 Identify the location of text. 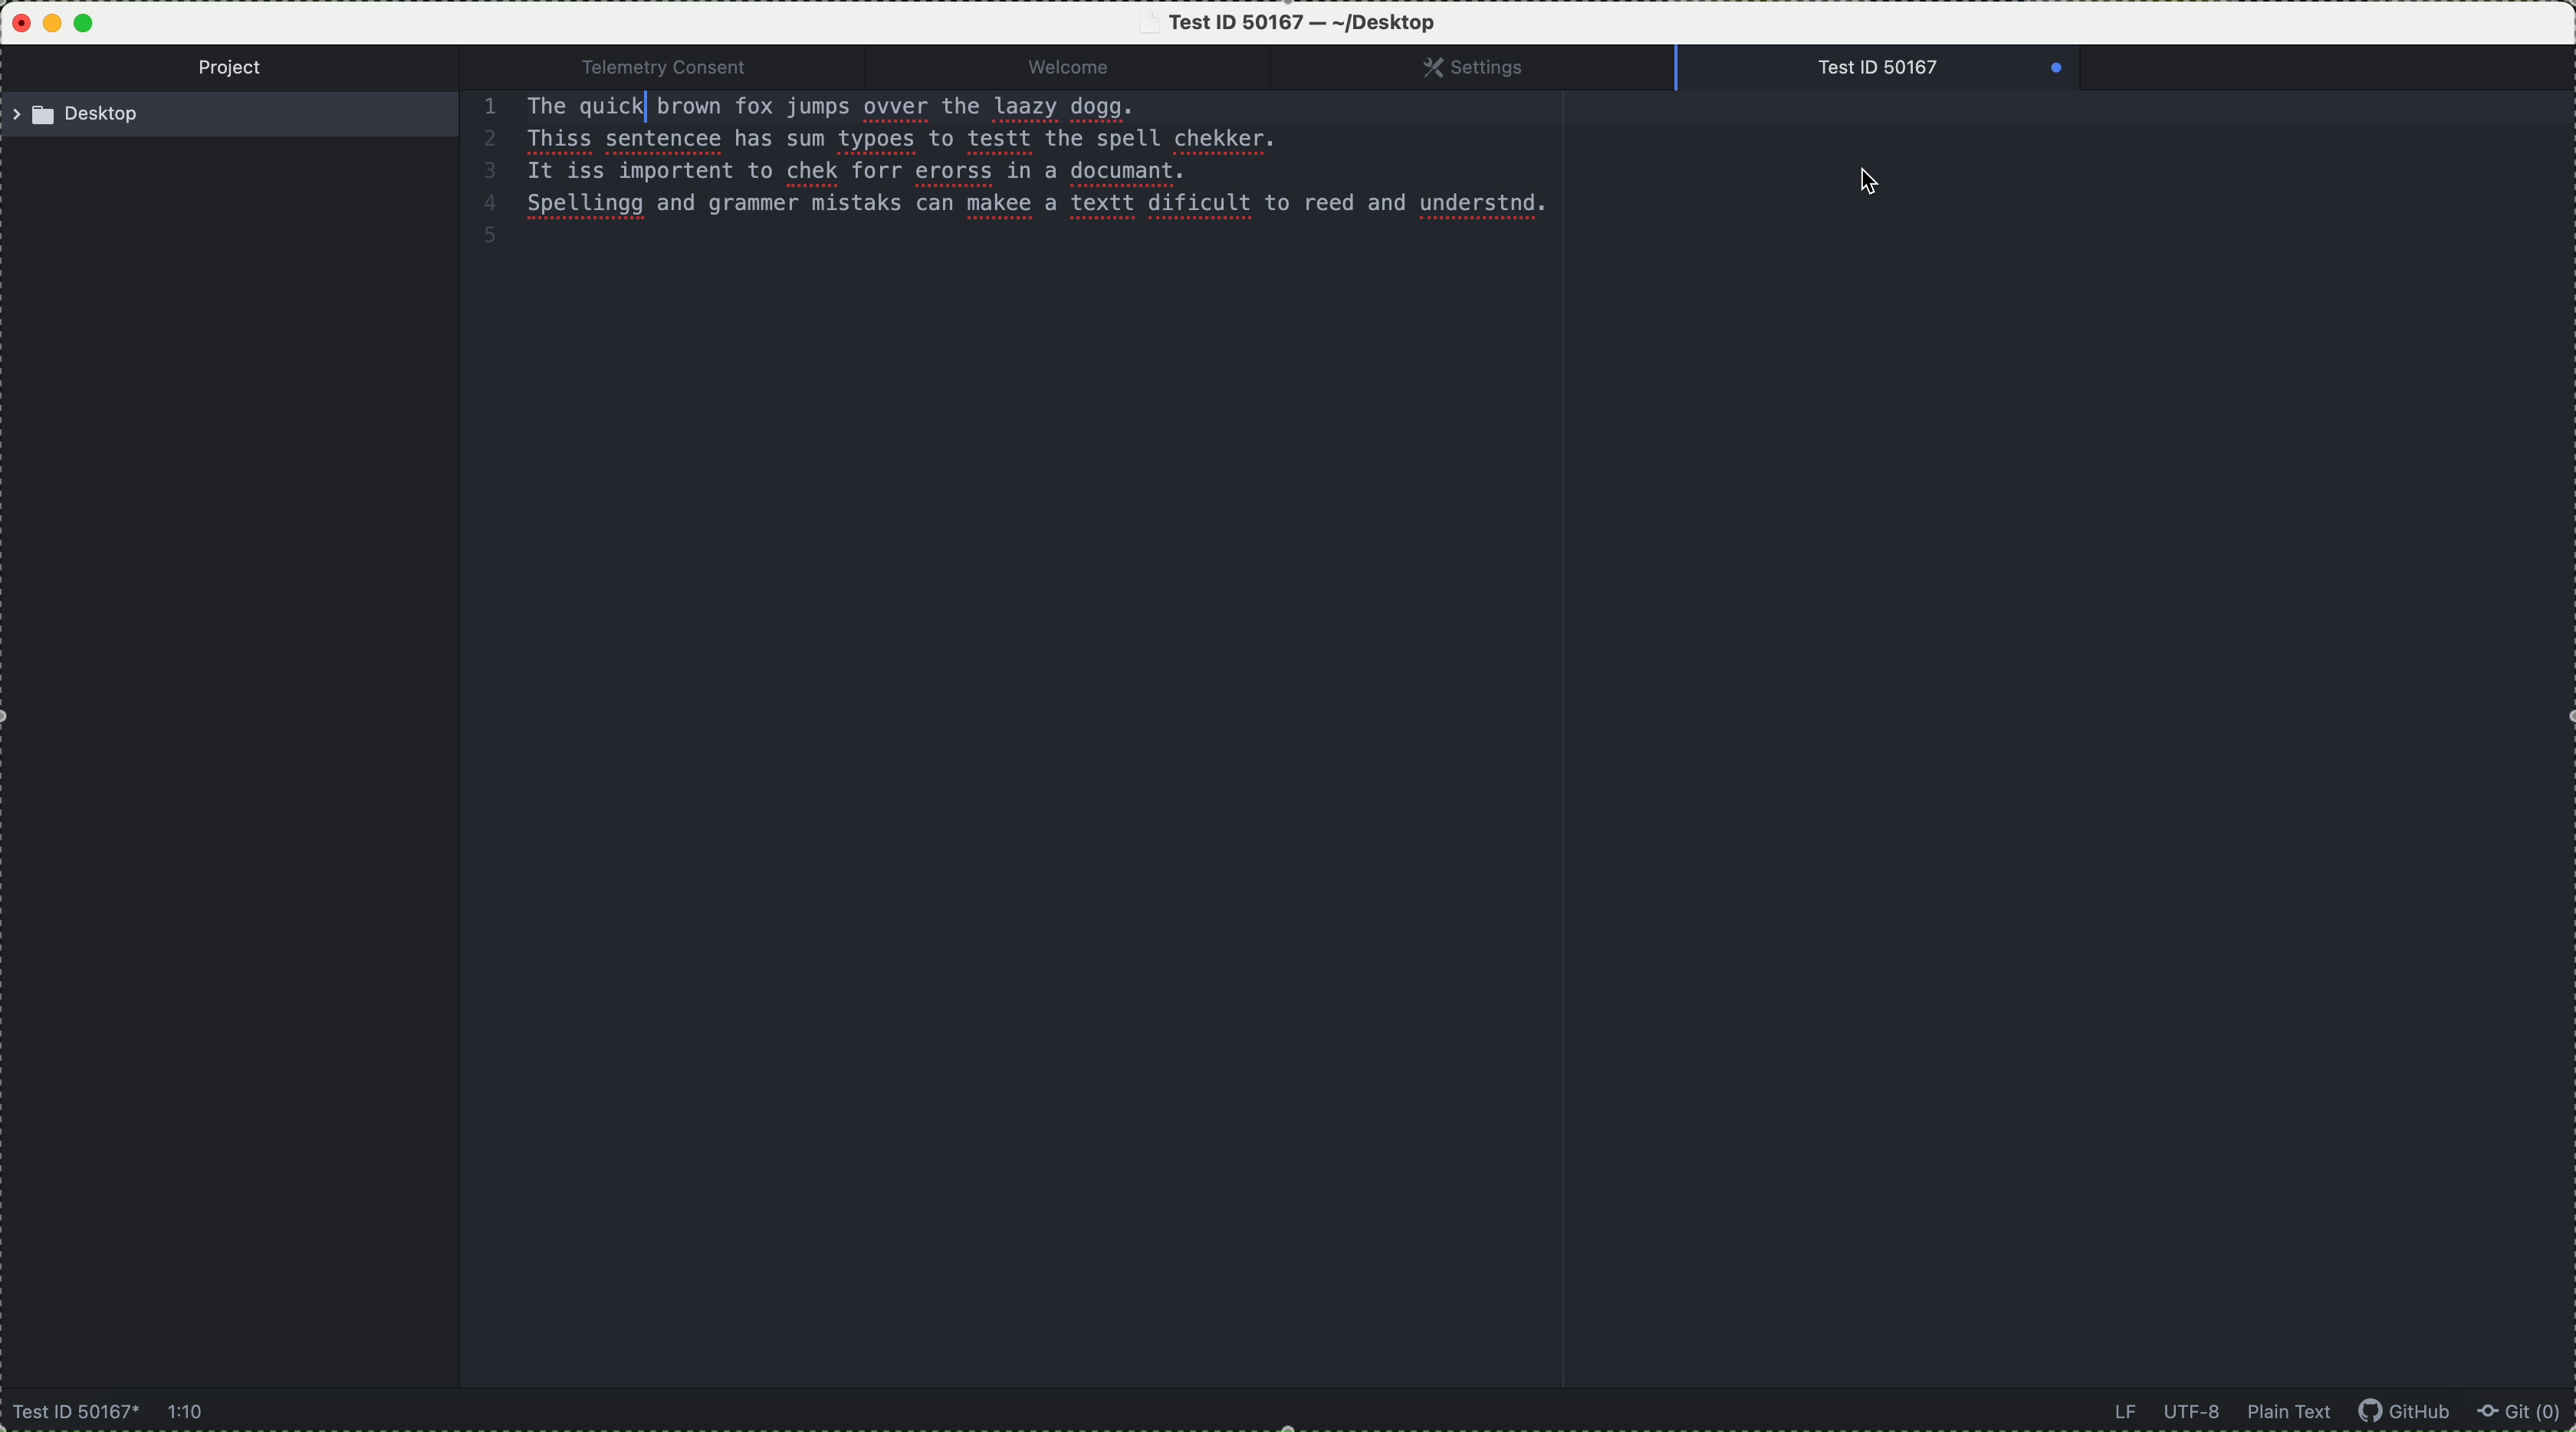
(1022, 161).